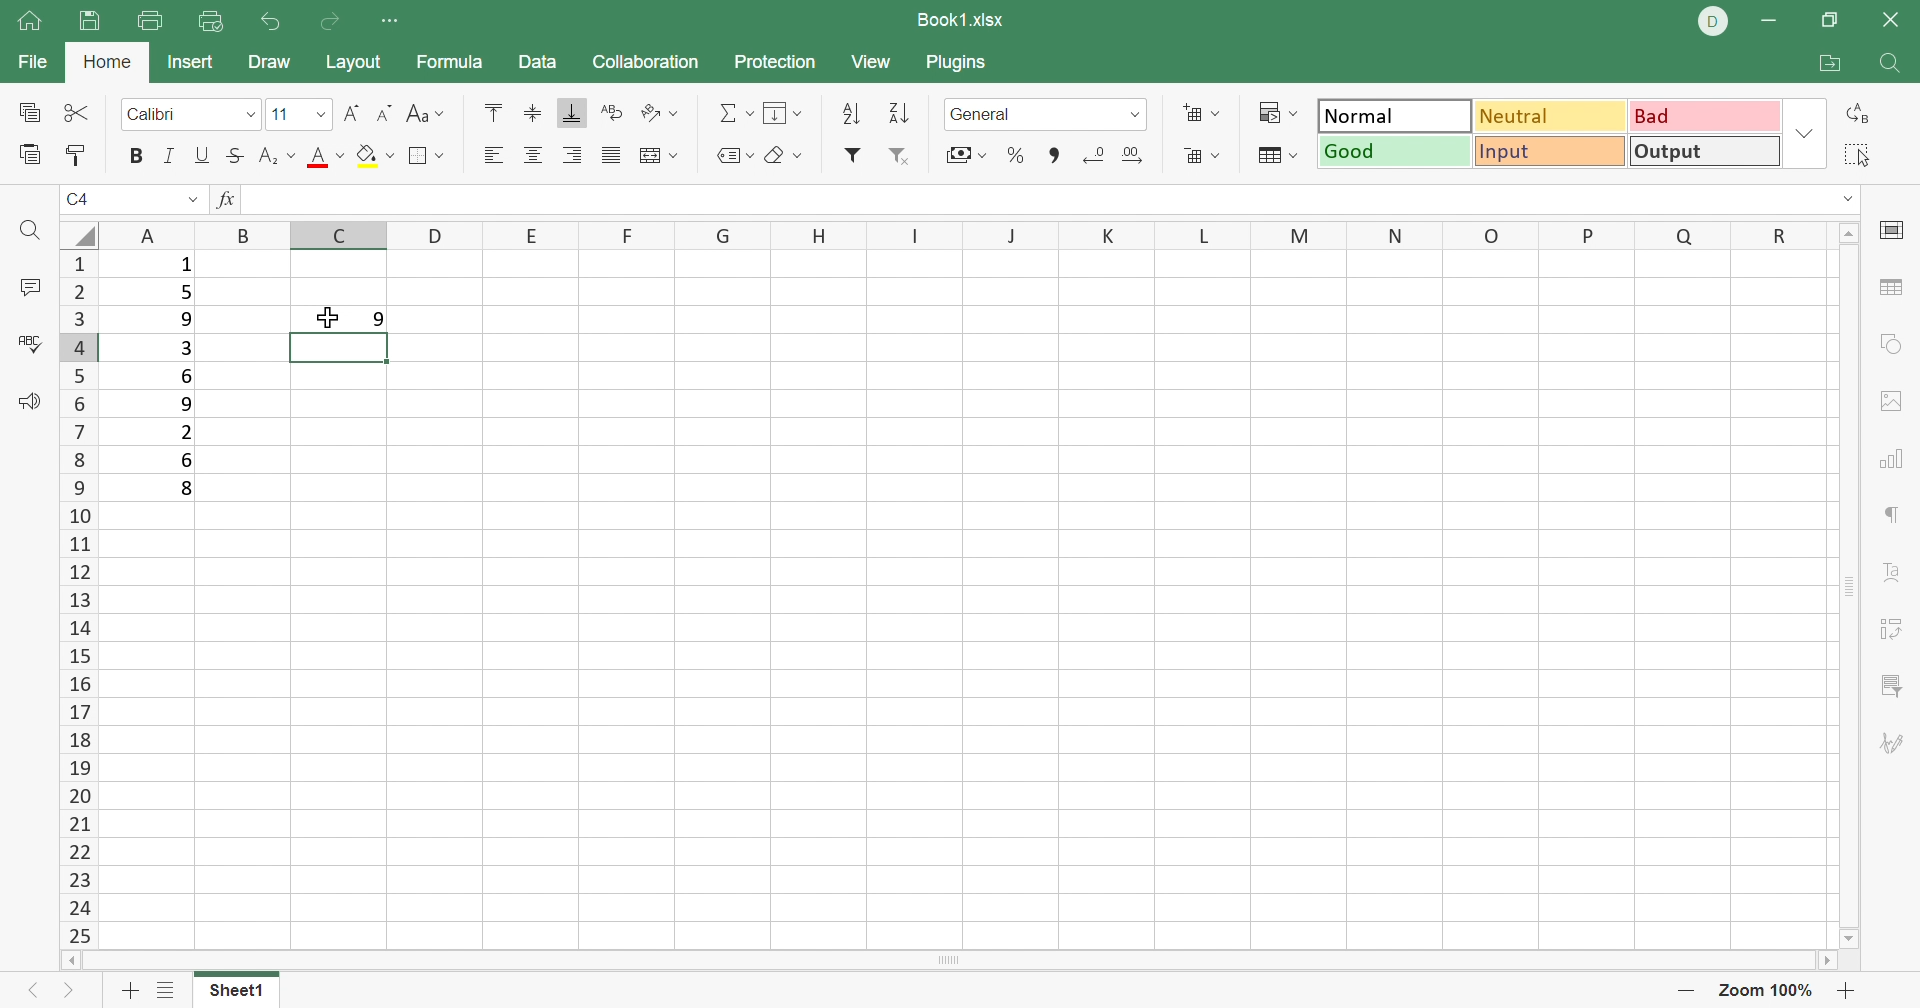  Describe the element at coordinates (851, 115) in the screenshot. I see `Ascending order` at that location.